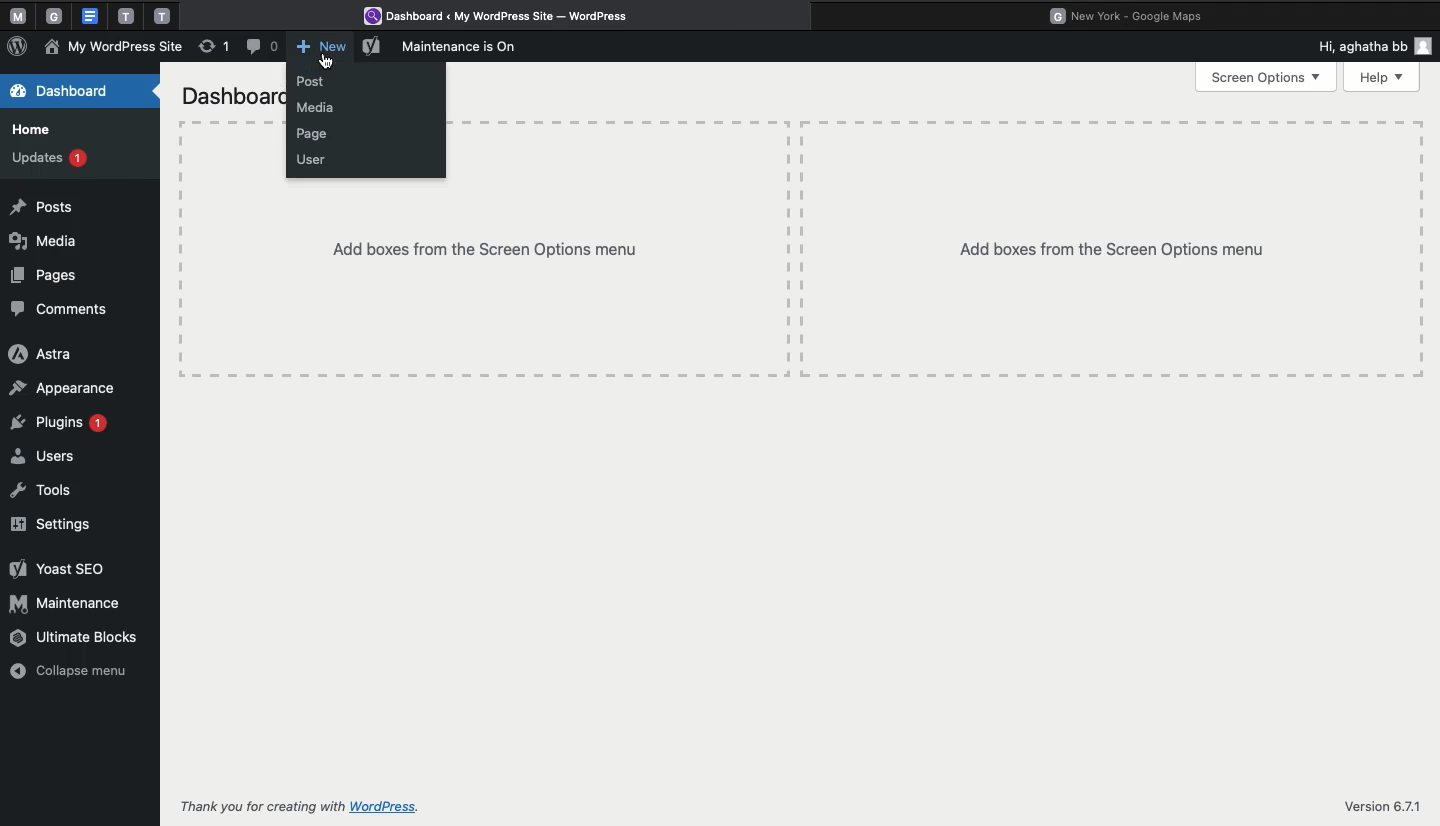 This screenshot has height=826, width=1440. I want to click on Comment, so click(260, 47).